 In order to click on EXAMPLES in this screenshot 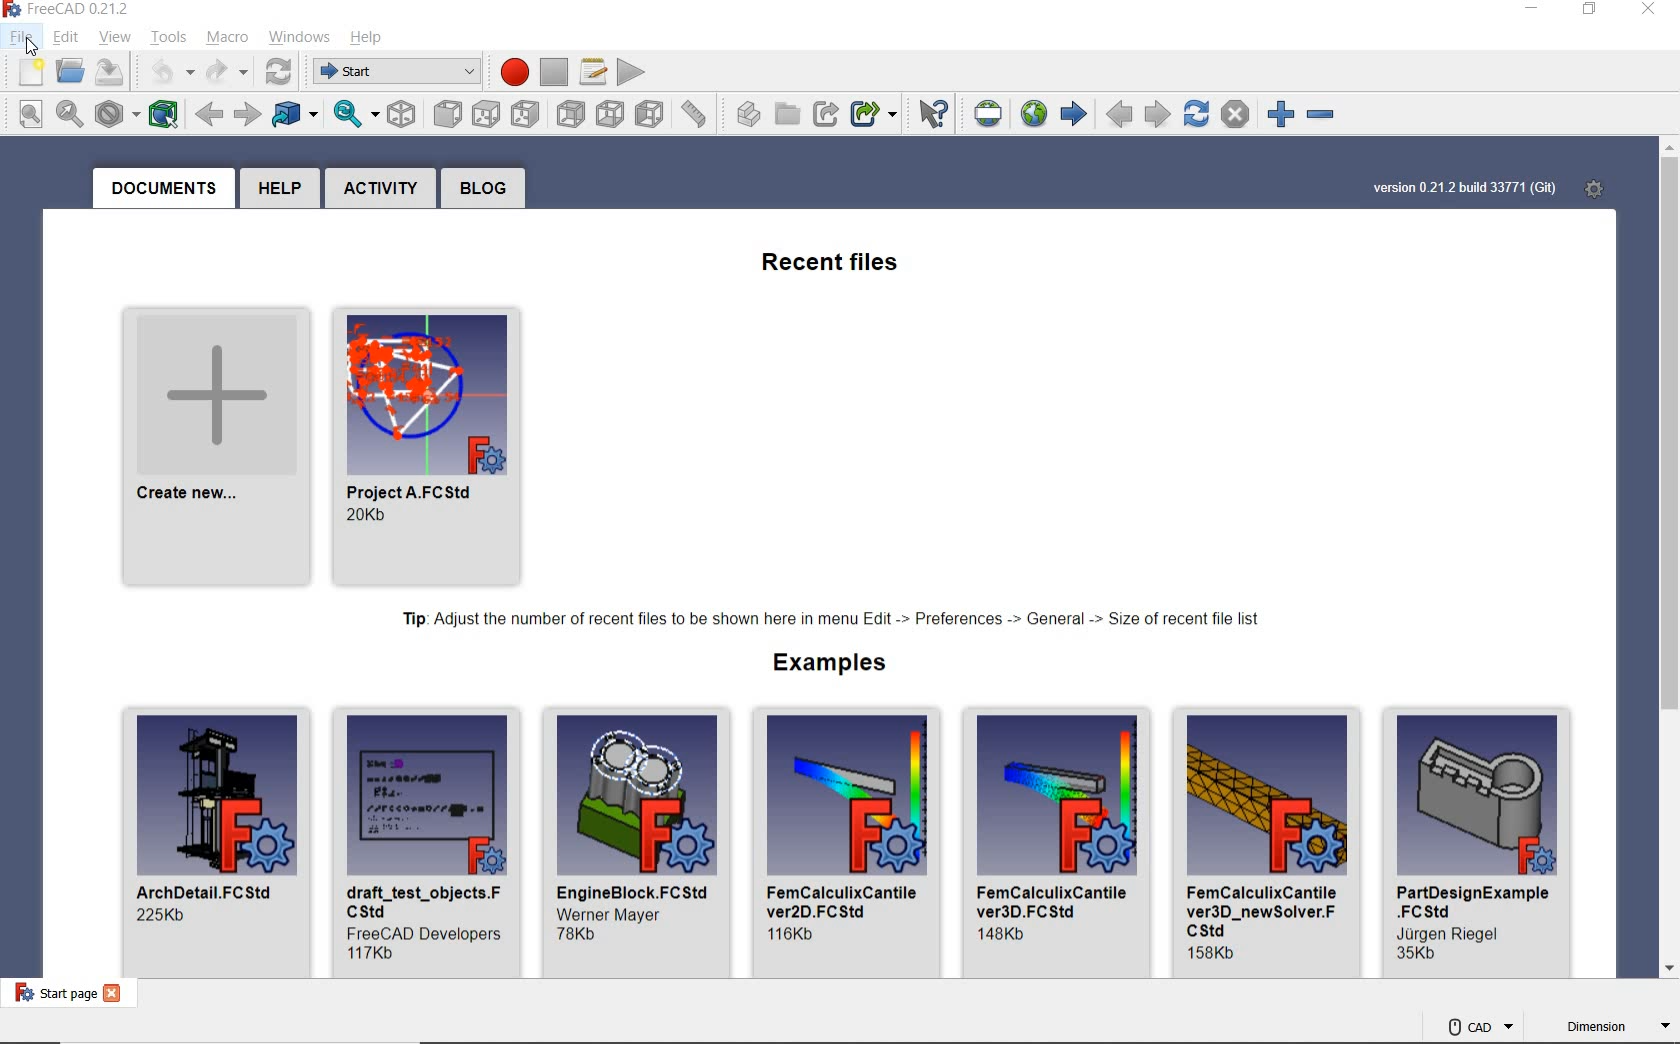, I will do `click(833, 664)`.